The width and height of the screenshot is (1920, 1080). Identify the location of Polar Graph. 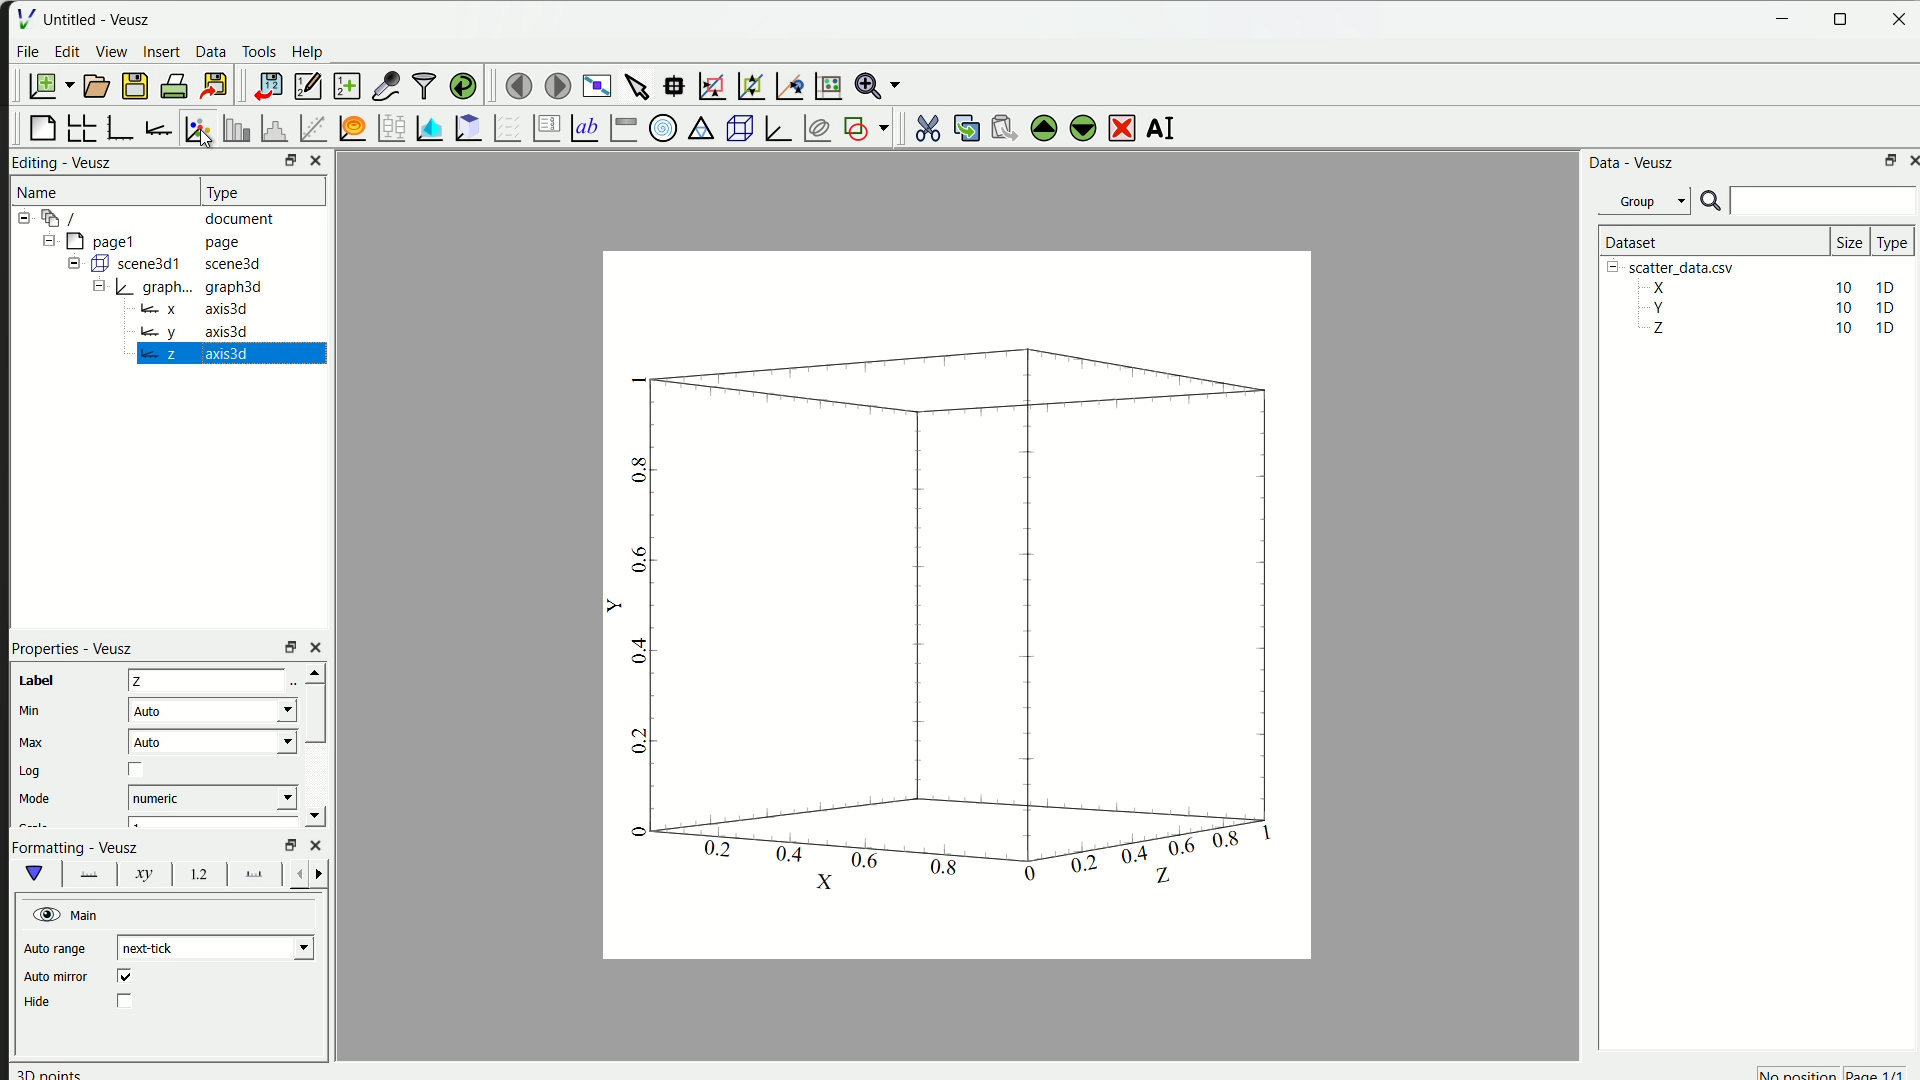
(661, 128).